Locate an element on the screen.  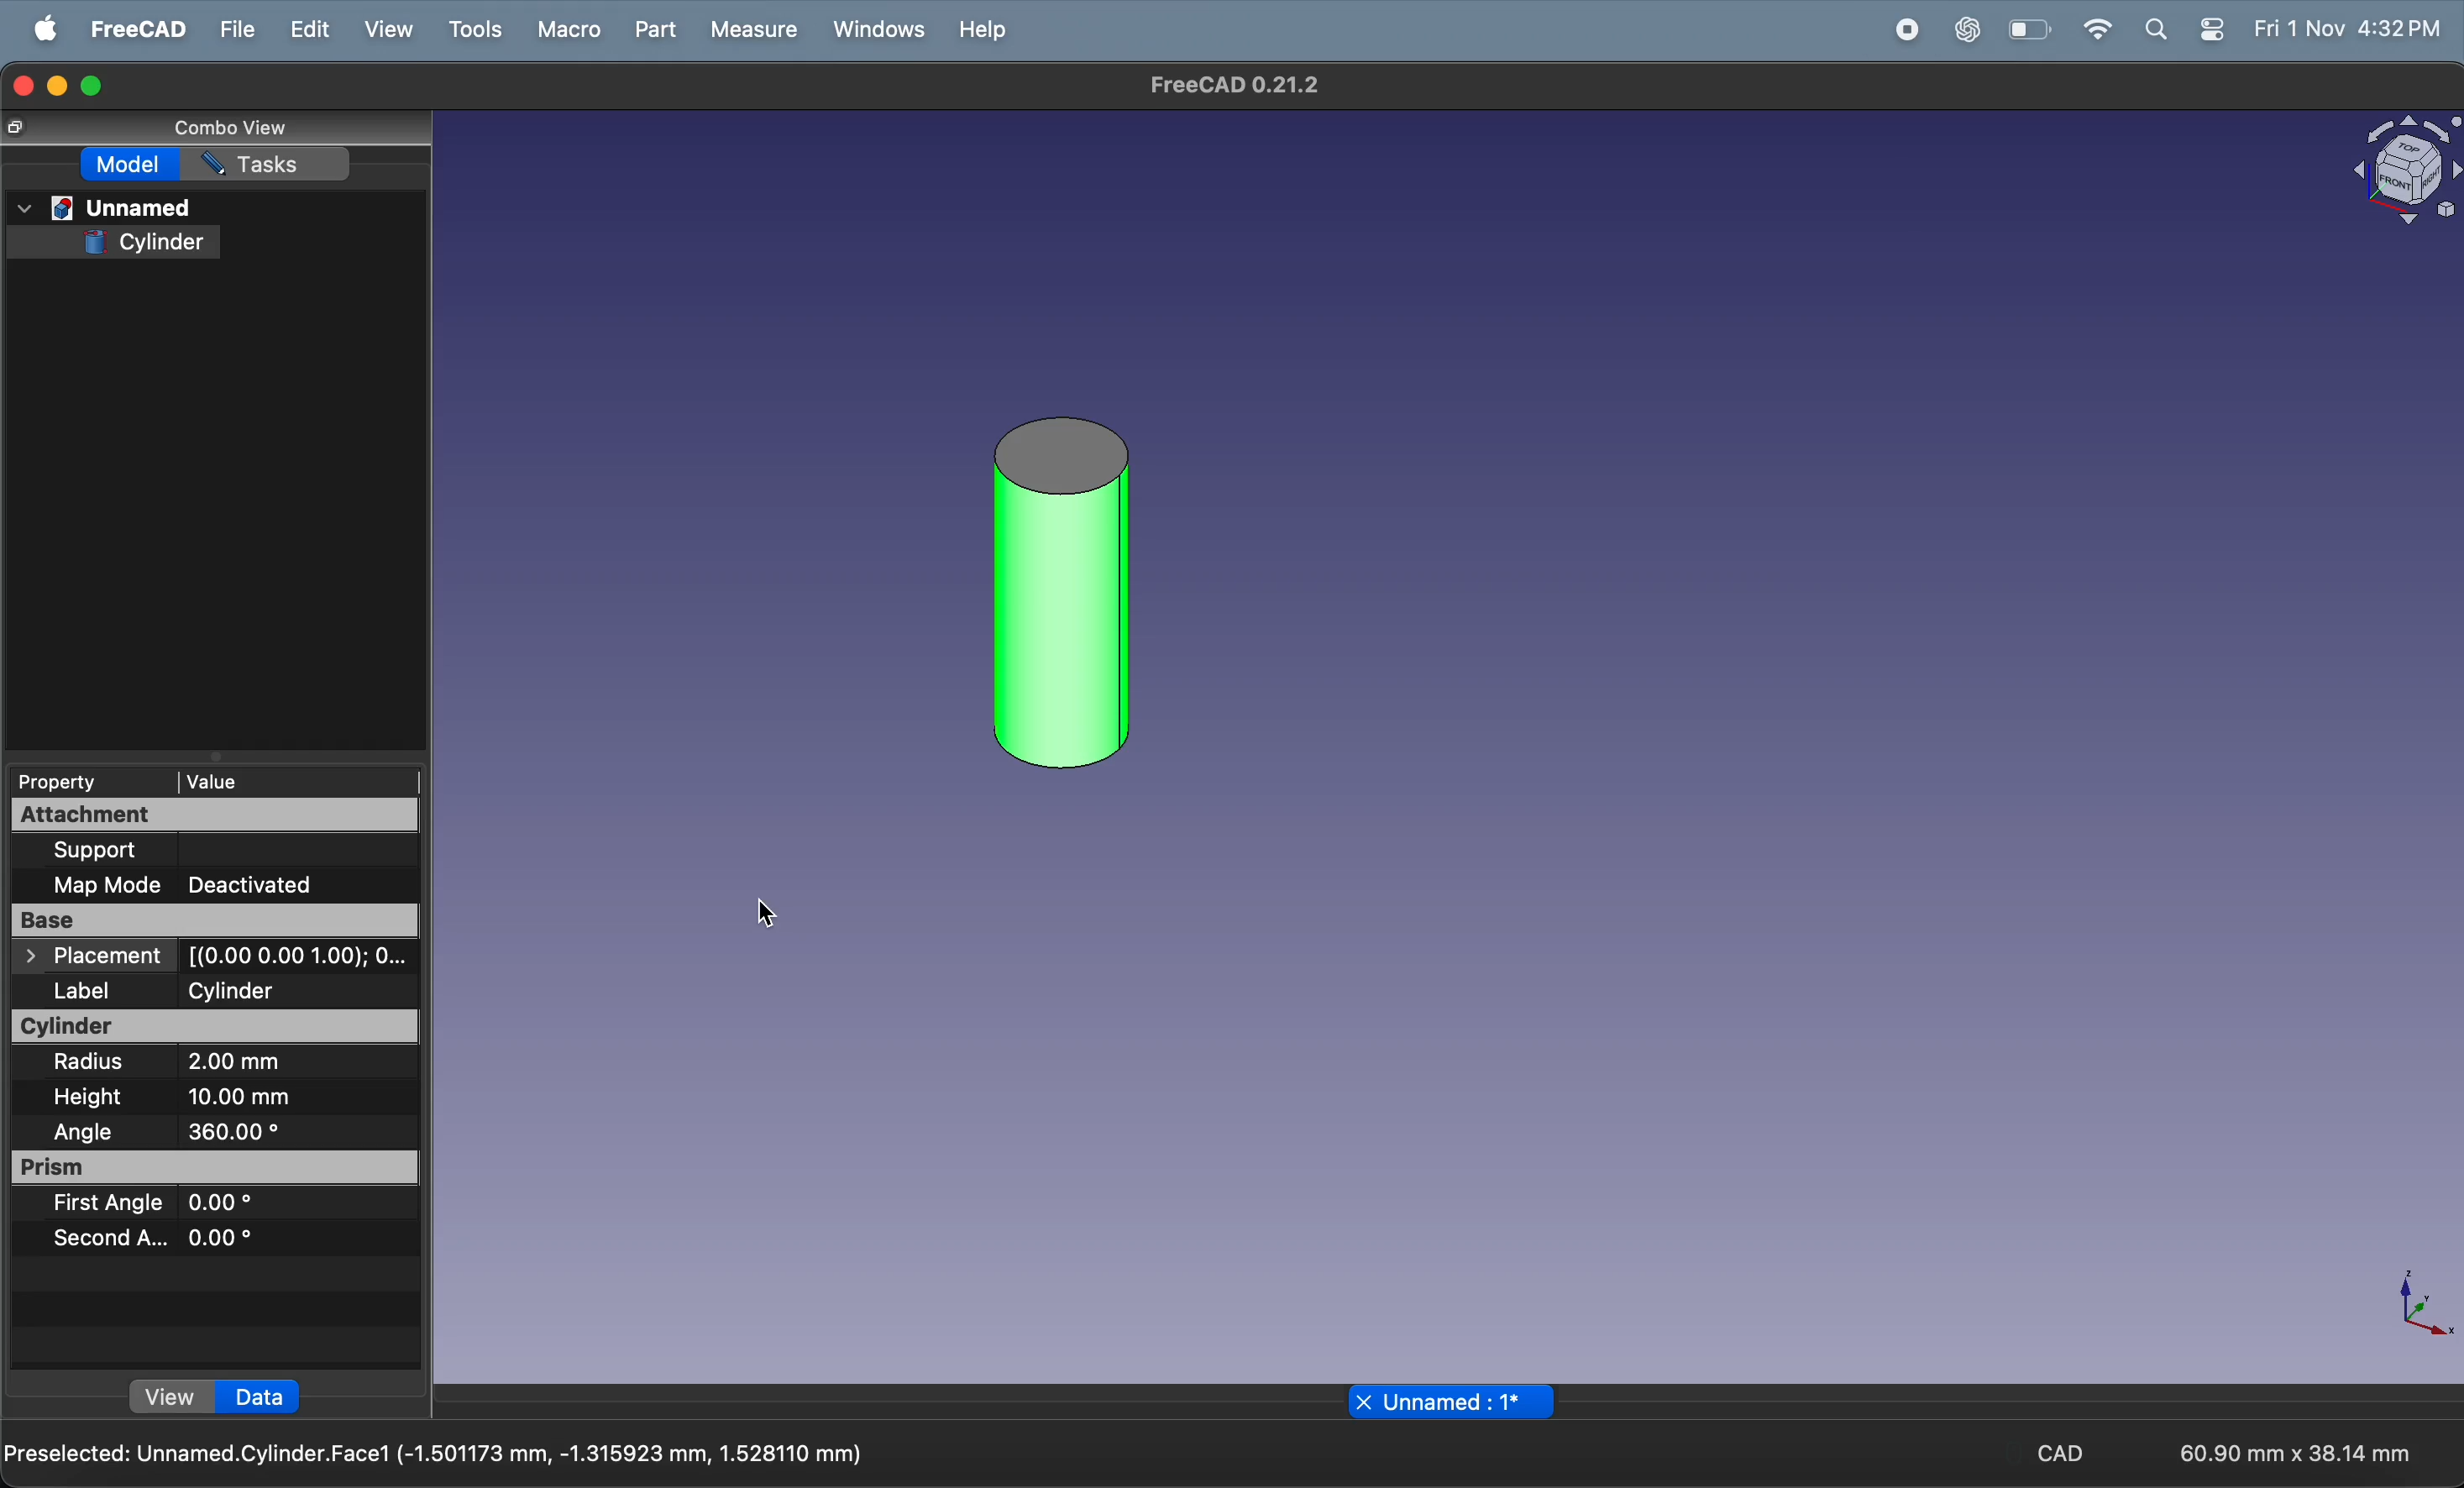
base is located at coordinates (212, 921).